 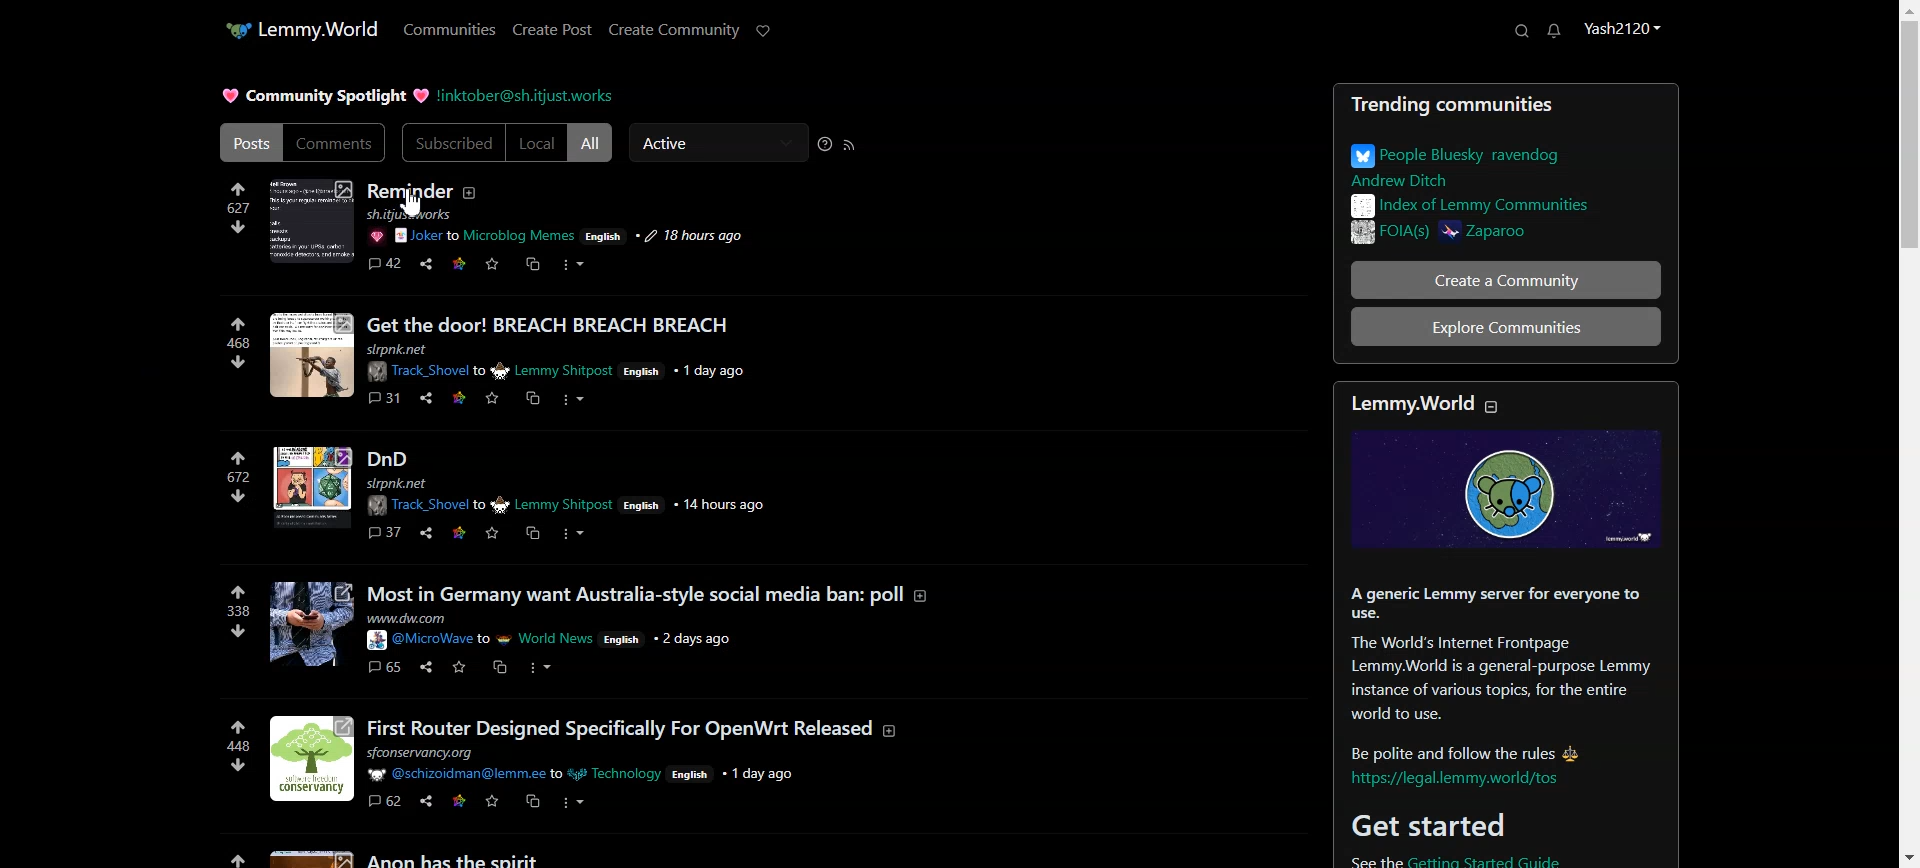 What do you see at coordinates (237, 227) in the screenshot?
I see `Down vote` at bounding box center [237, 227].